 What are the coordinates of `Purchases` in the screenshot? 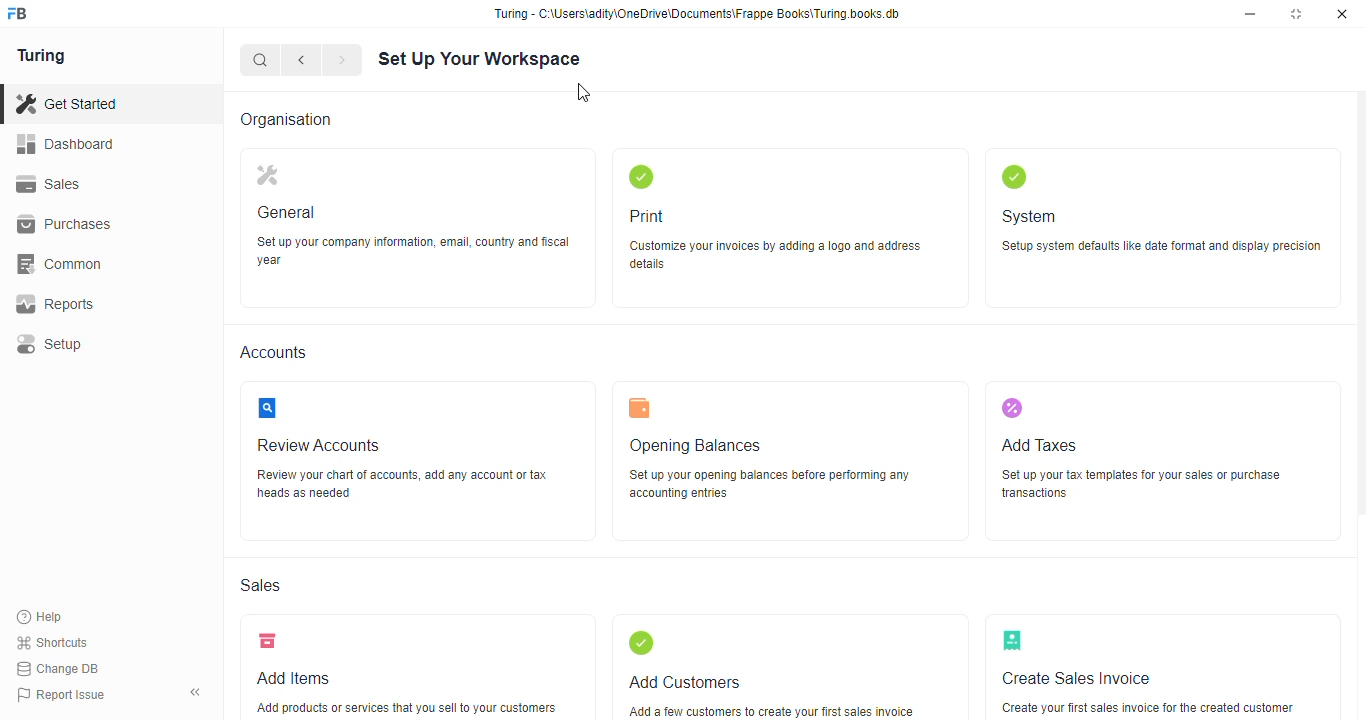 It's located at (99, 223).